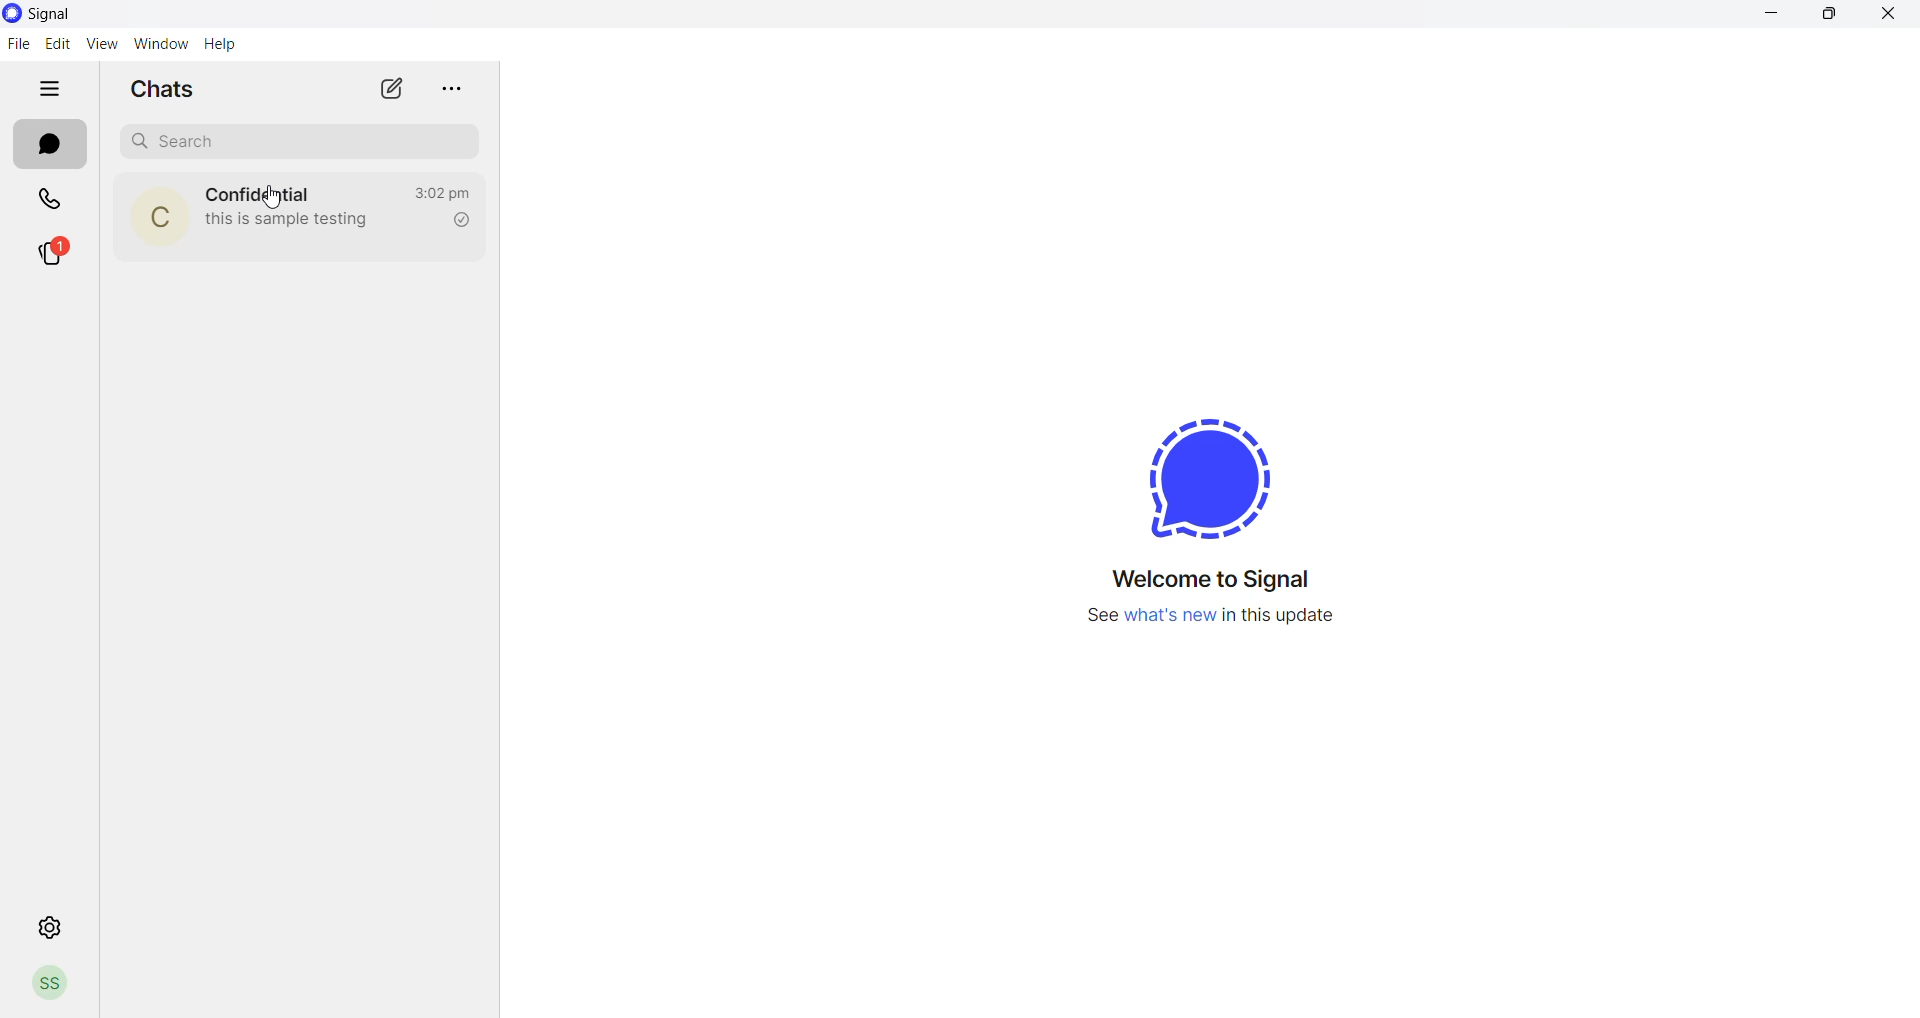 This screenshot has height=1018, width=1920. What do you see at coordinates (1208, 617) in the screenshot?
I see `new update information` at bounding box center [1208, 617].